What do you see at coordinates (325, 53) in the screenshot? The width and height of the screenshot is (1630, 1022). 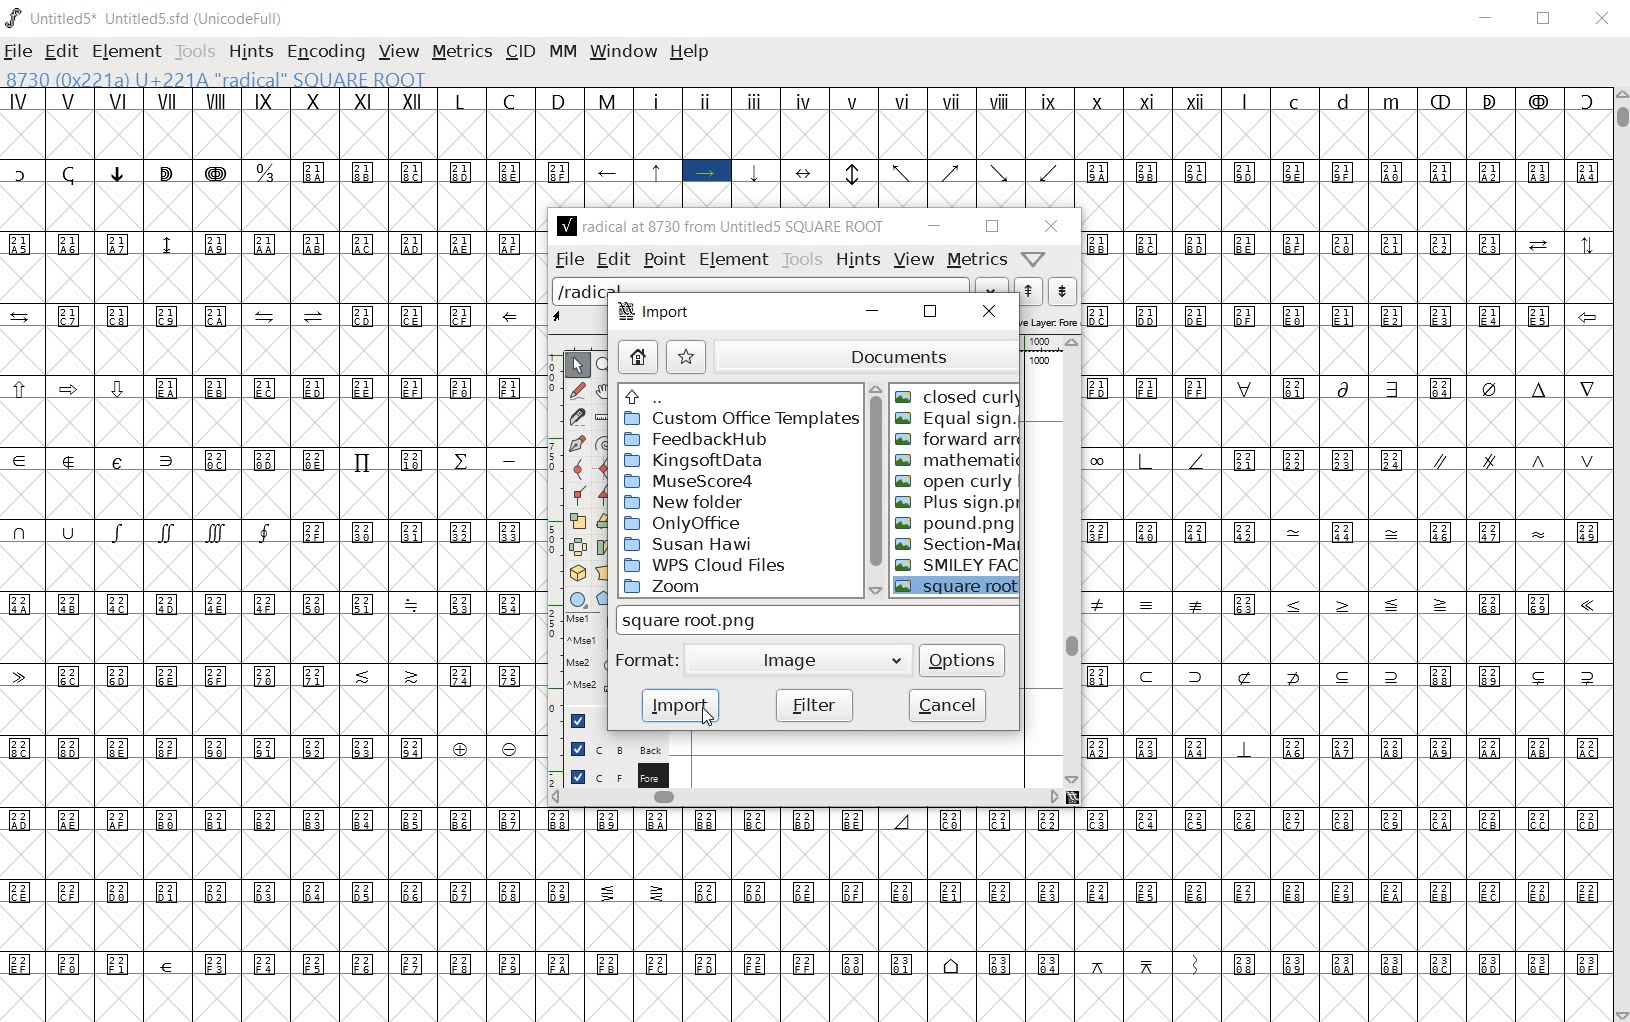 I see `ENCODING` at bounding box center [325, 53].